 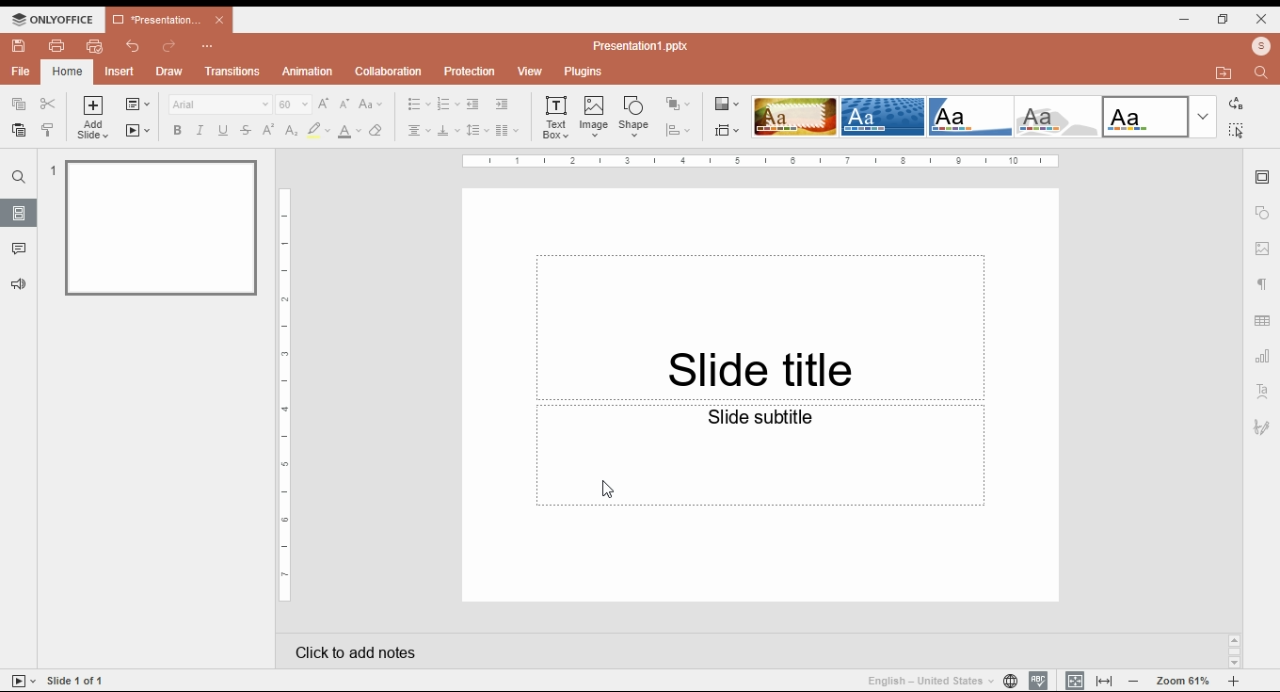 What do you see at coordinates (419, 104) in the screenshot?
I see `bullets` at bounding box center [419, 104].